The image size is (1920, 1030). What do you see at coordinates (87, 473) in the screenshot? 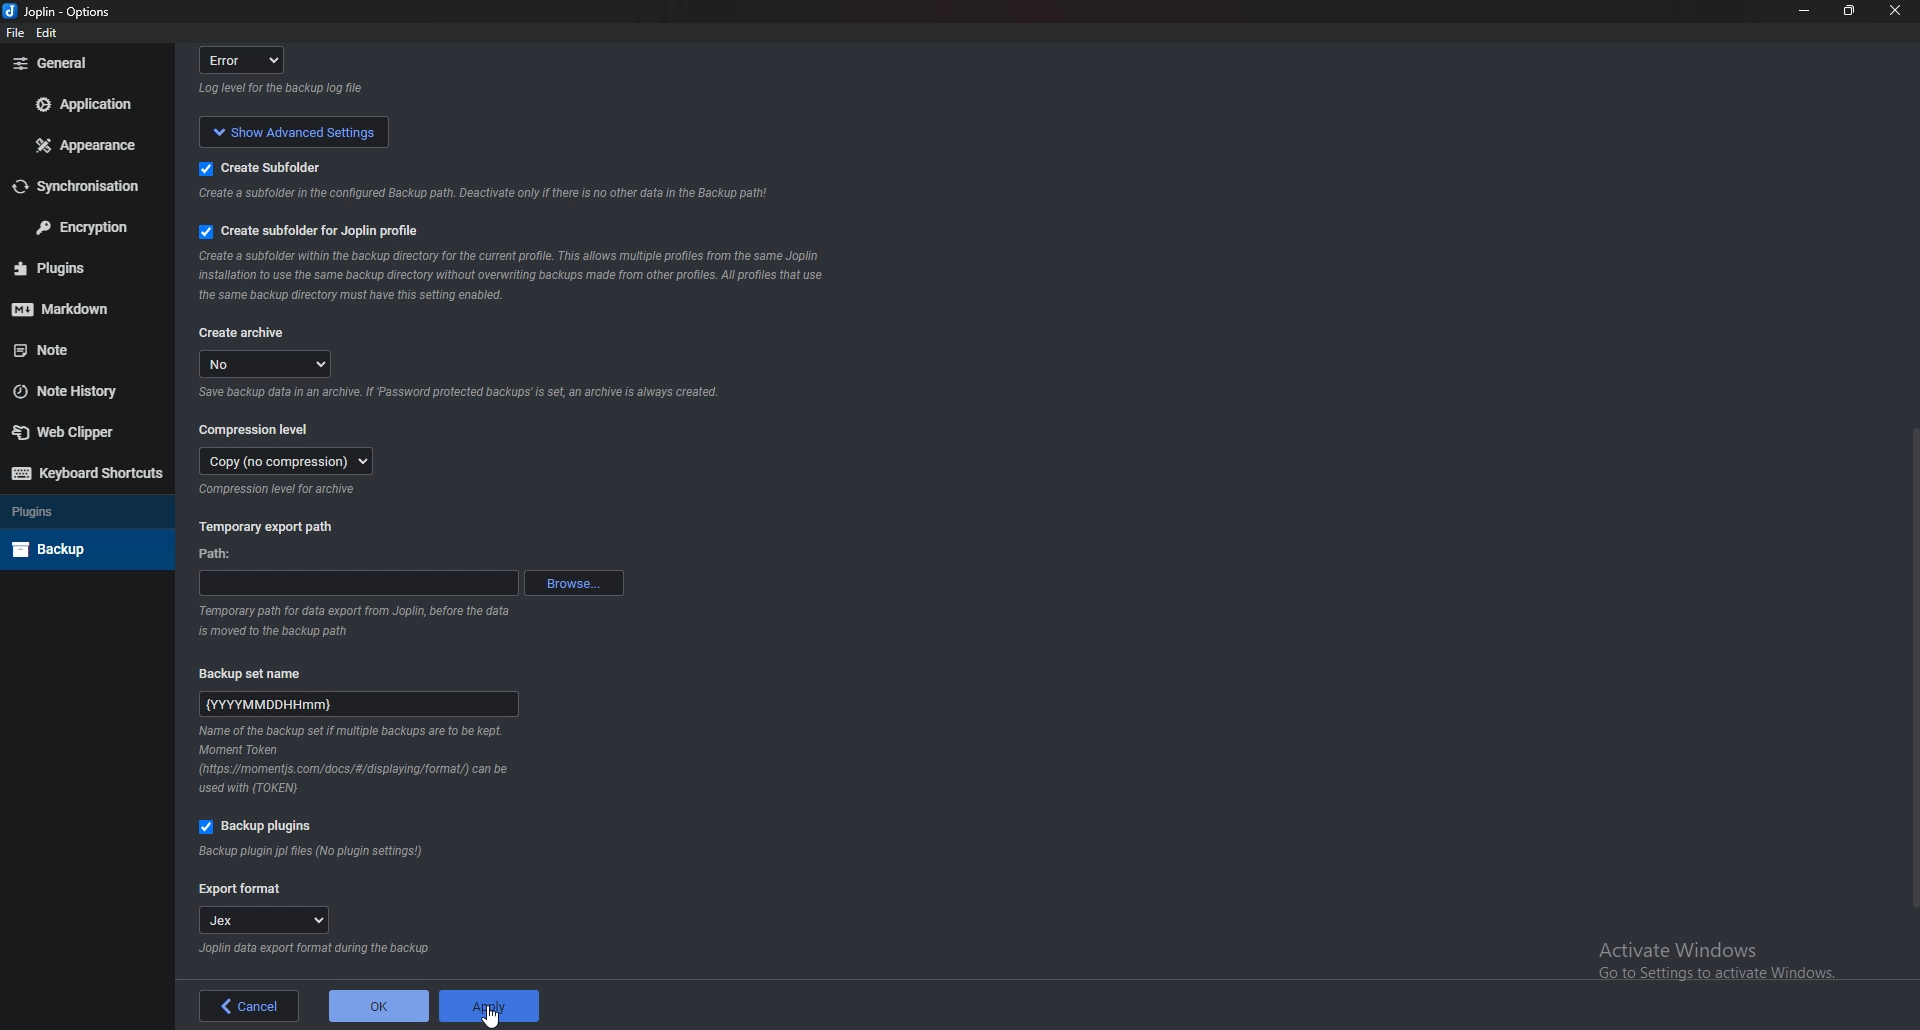
I see `Keyboard shortcuts` at bounding box center [87, 473].